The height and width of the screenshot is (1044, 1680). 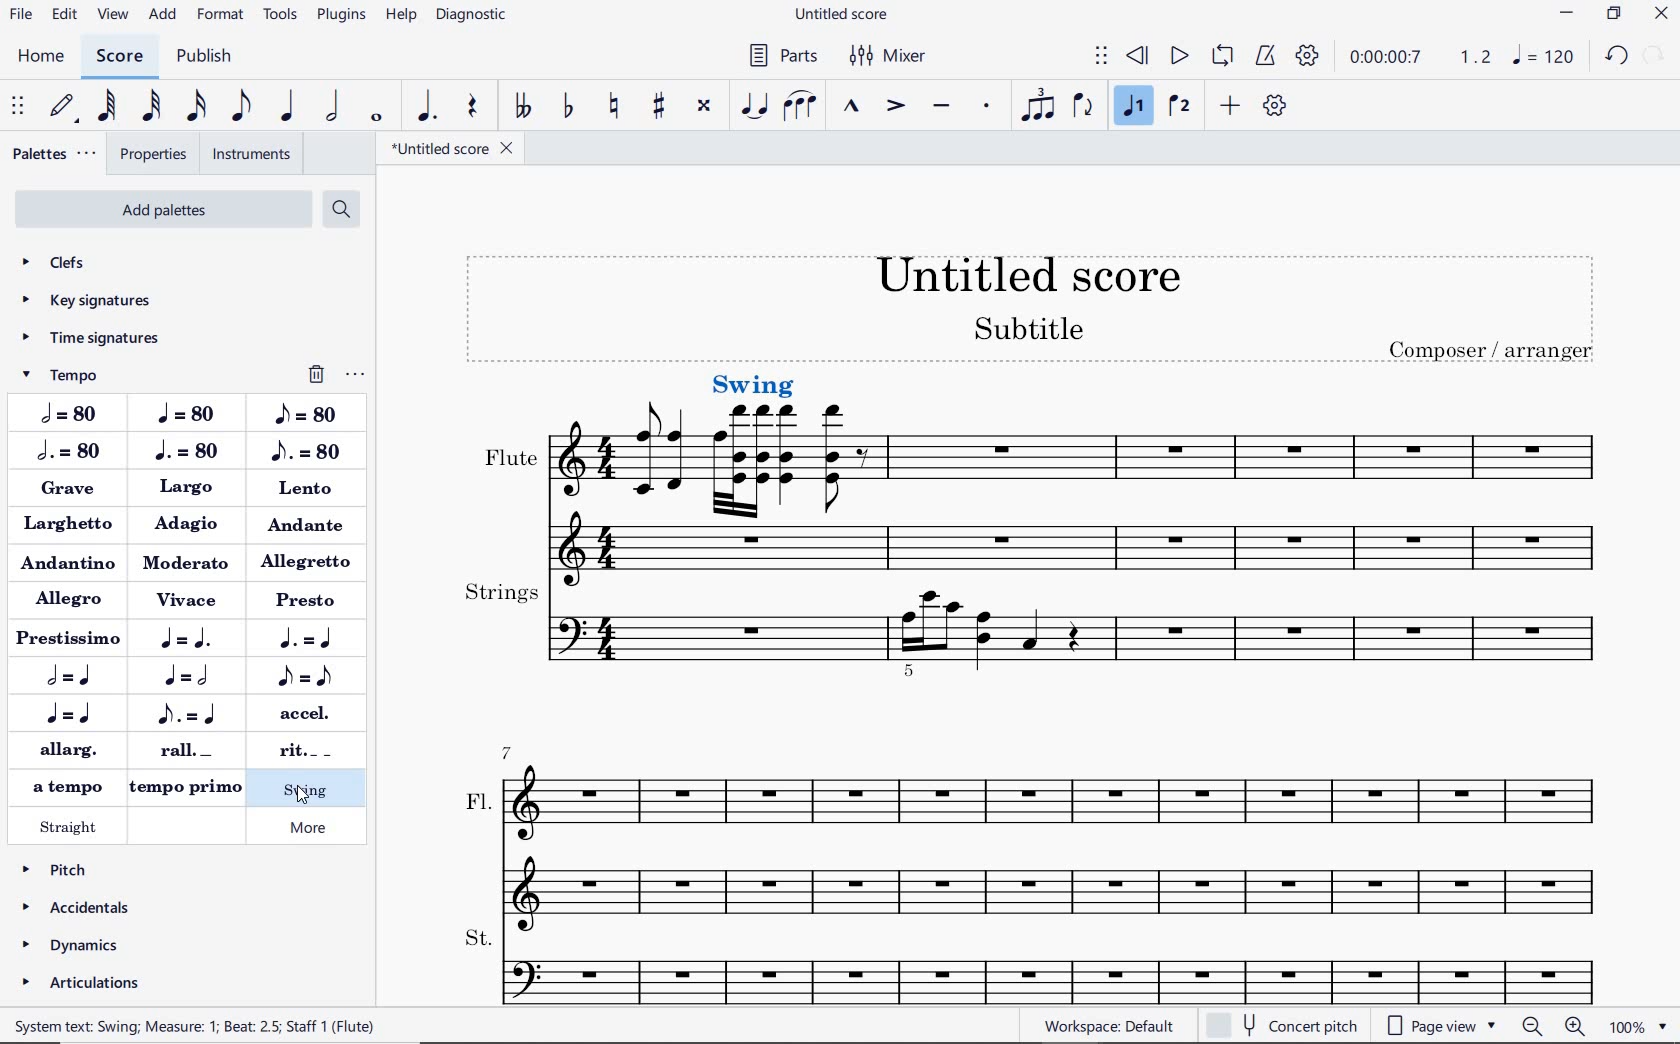 What do you see at coordinates (313, 372) in the screenshot?
I see `delete` at bounding box center [313, 372].